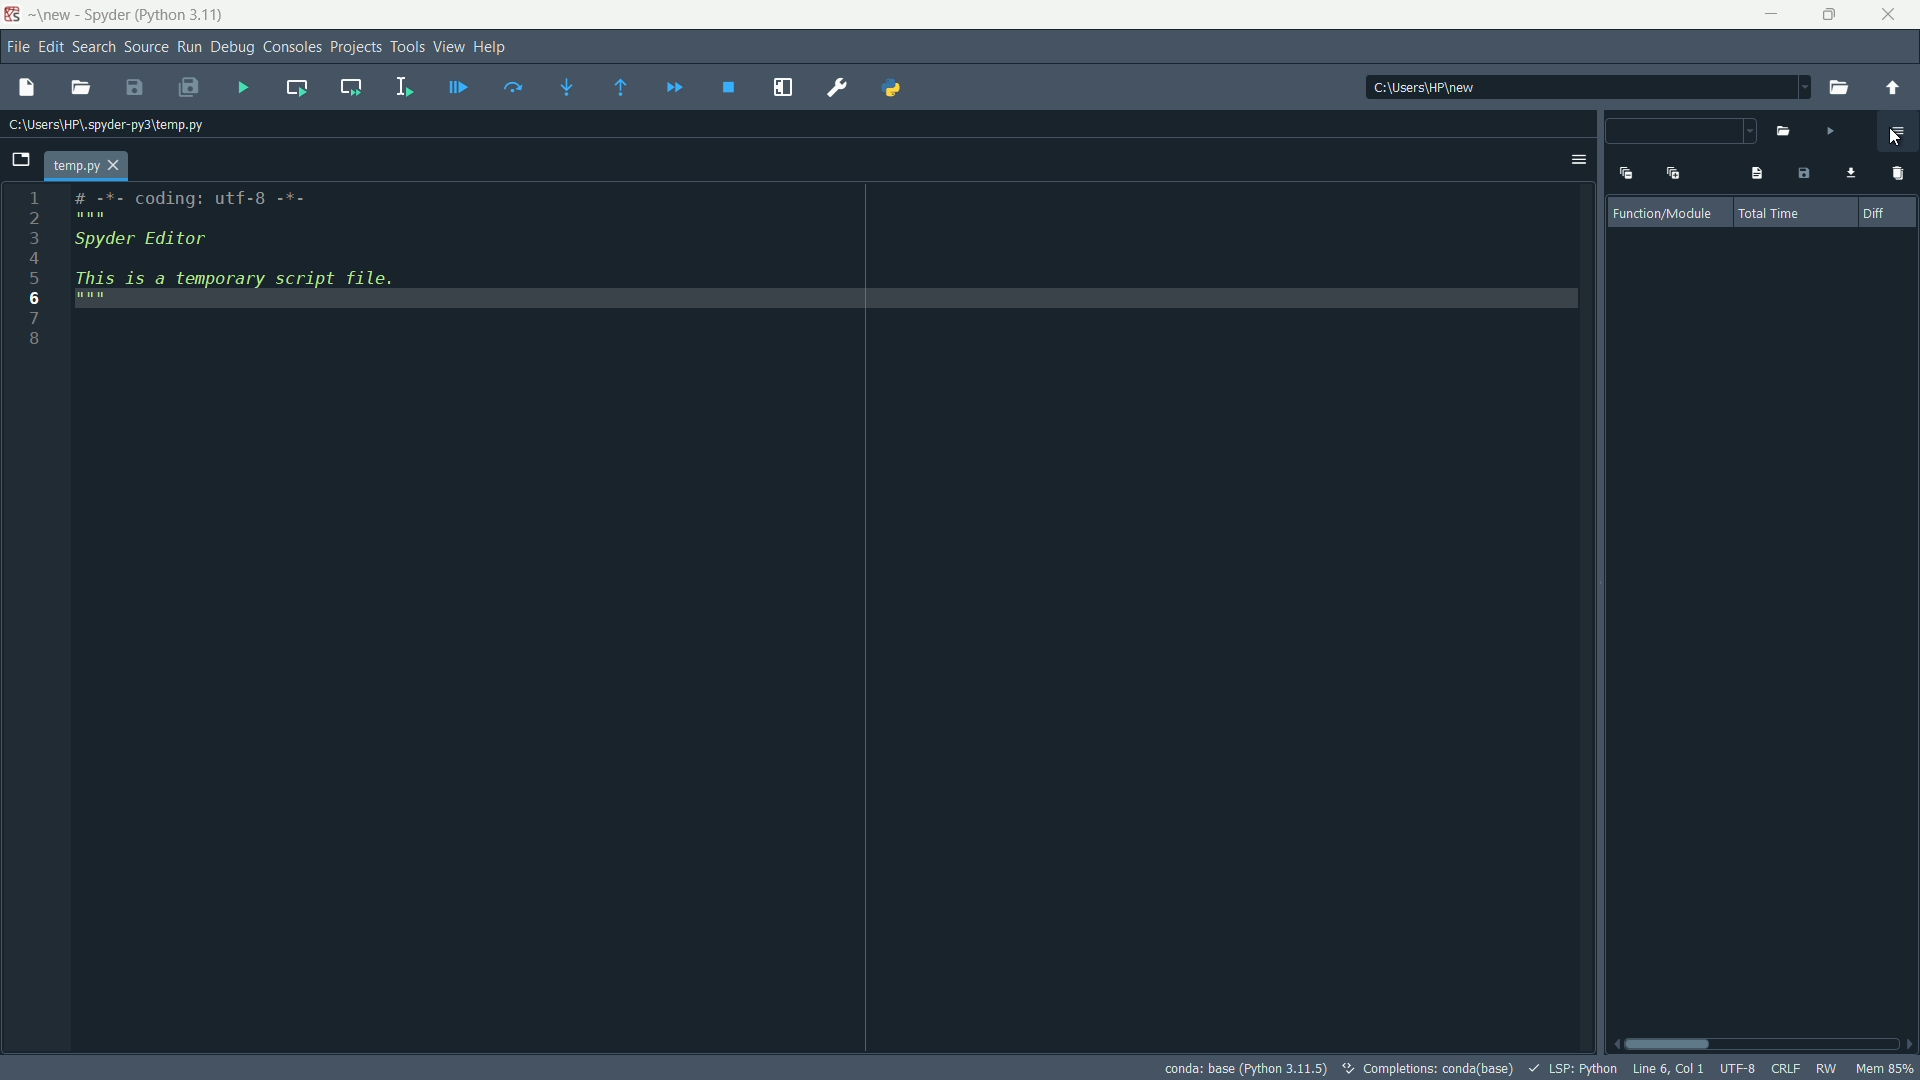 This screenshot has width=1920, height=1080. Describe the element at coordinates (290, 47) in the screenshot. I see `consoles menu` at that location.